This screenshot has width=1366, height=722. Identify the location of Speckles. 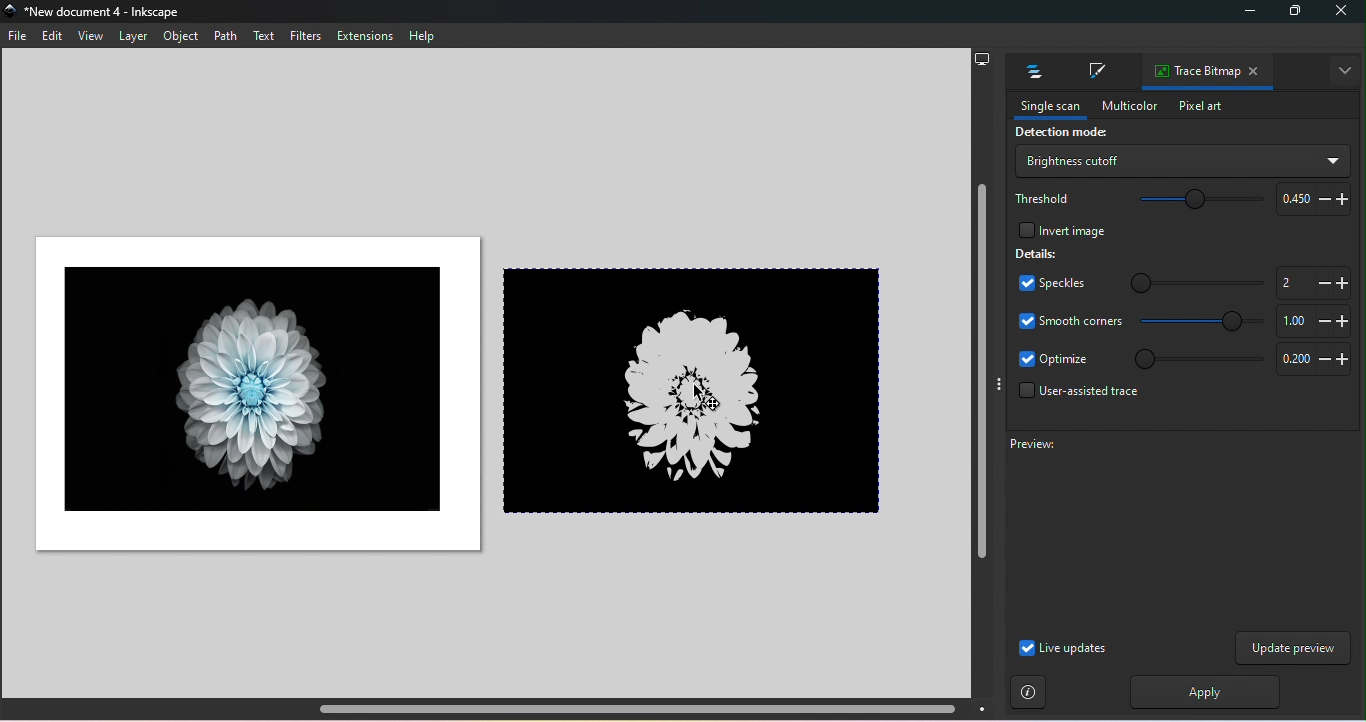
(1046, 285).